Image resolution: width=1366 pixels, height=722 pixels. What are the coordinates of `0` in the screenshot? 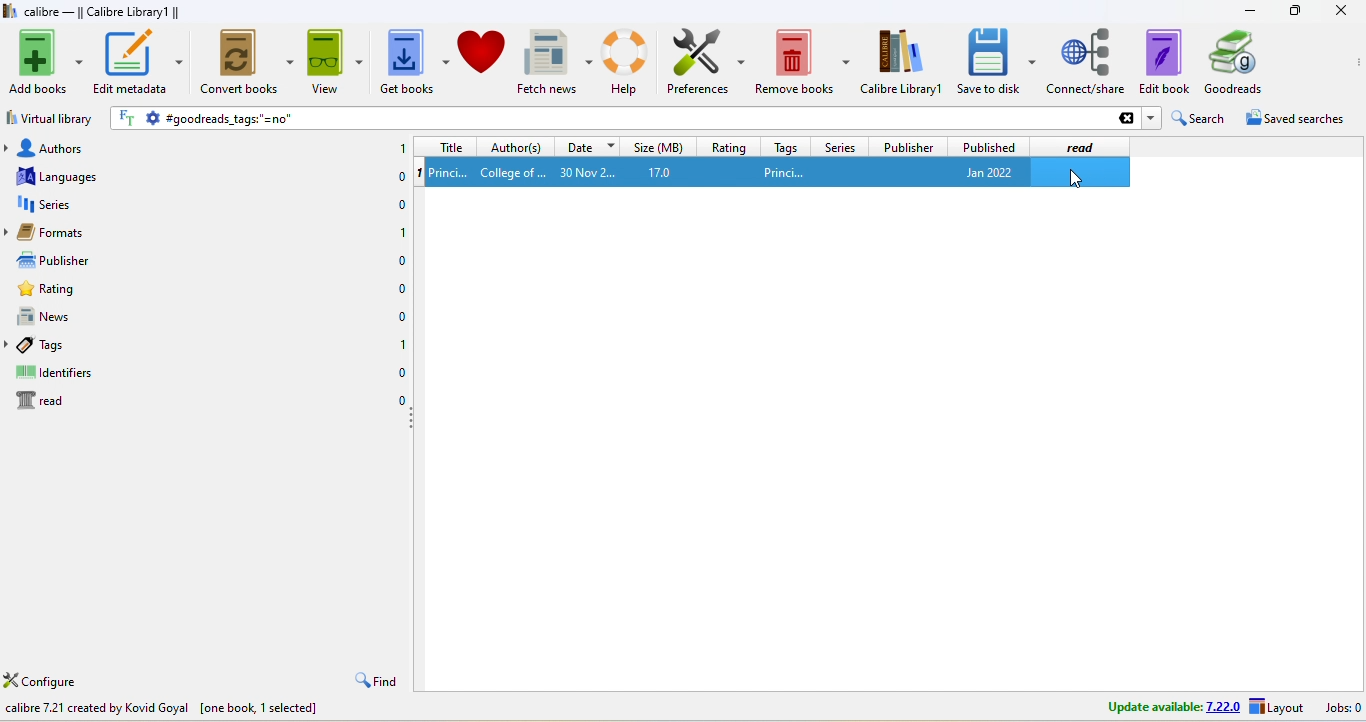 It's located at (401, 262).